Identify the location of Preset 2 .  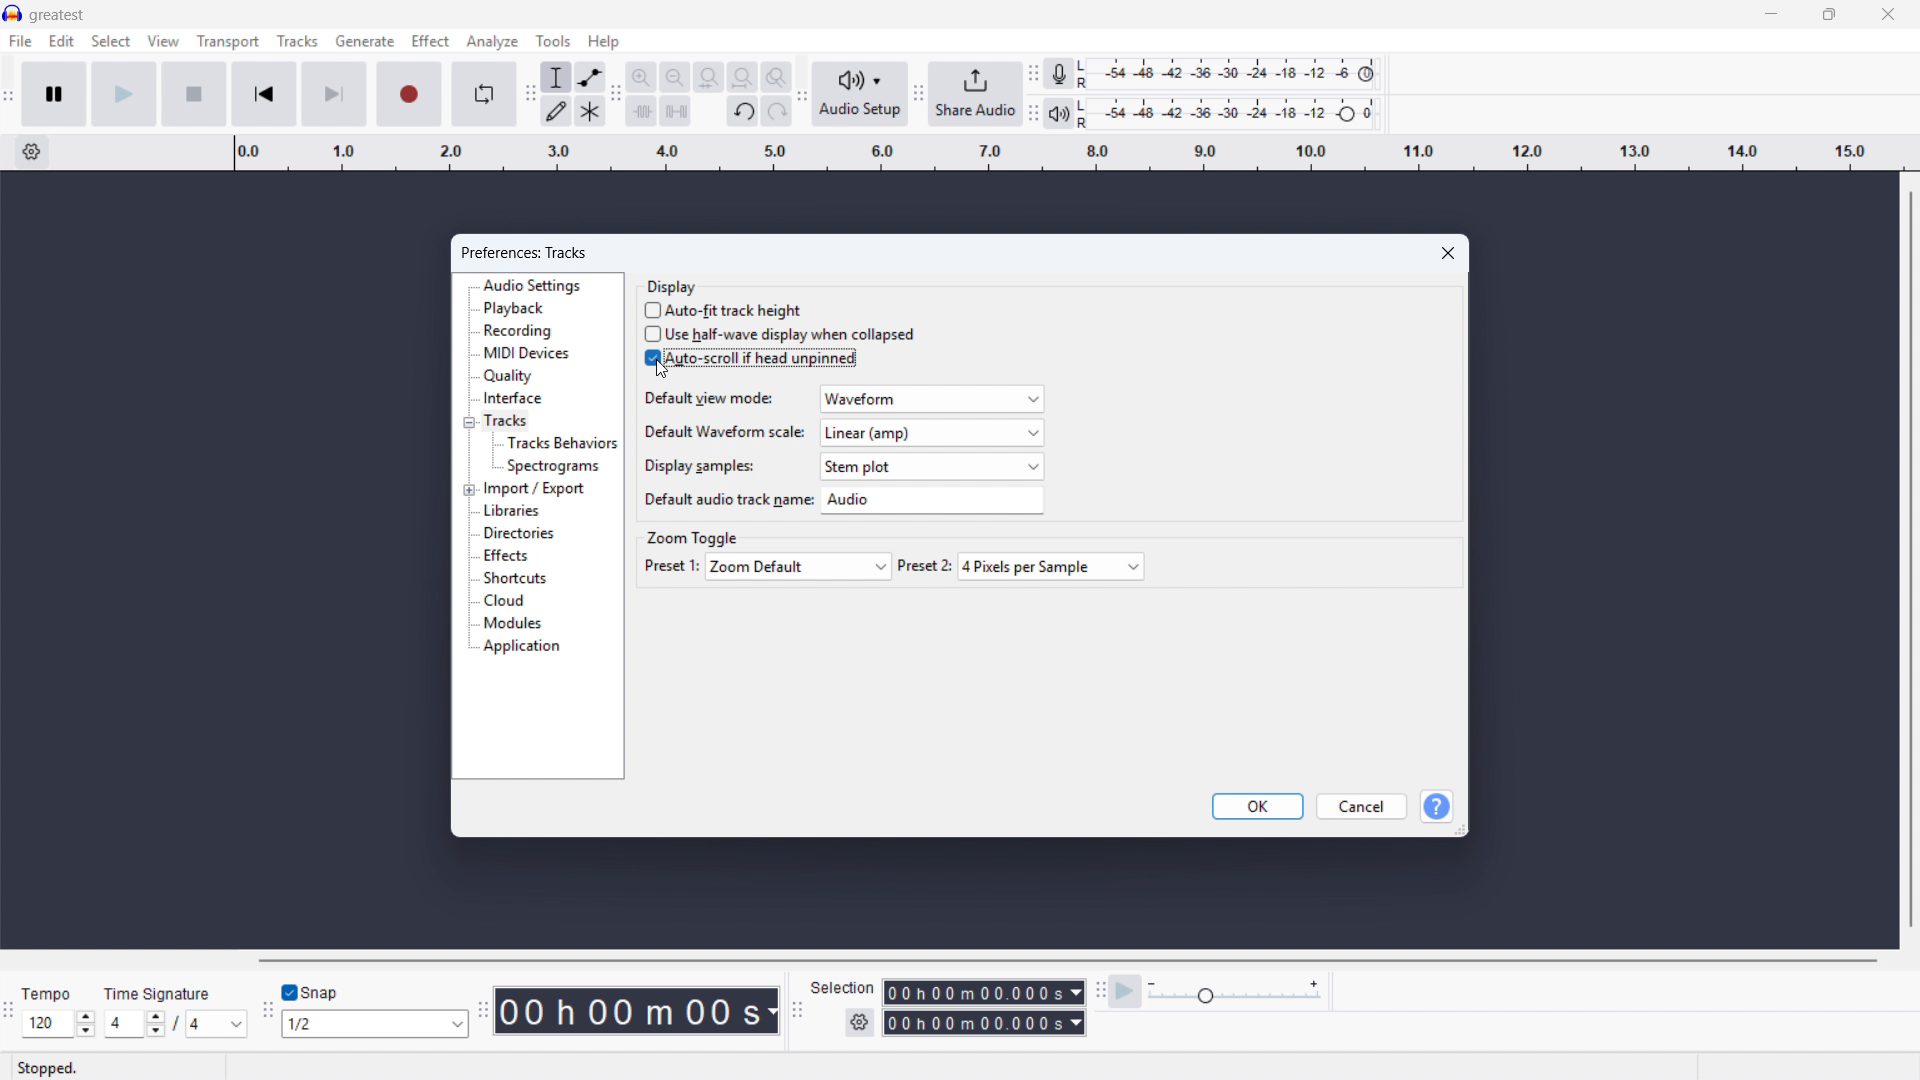
(1050, 566).